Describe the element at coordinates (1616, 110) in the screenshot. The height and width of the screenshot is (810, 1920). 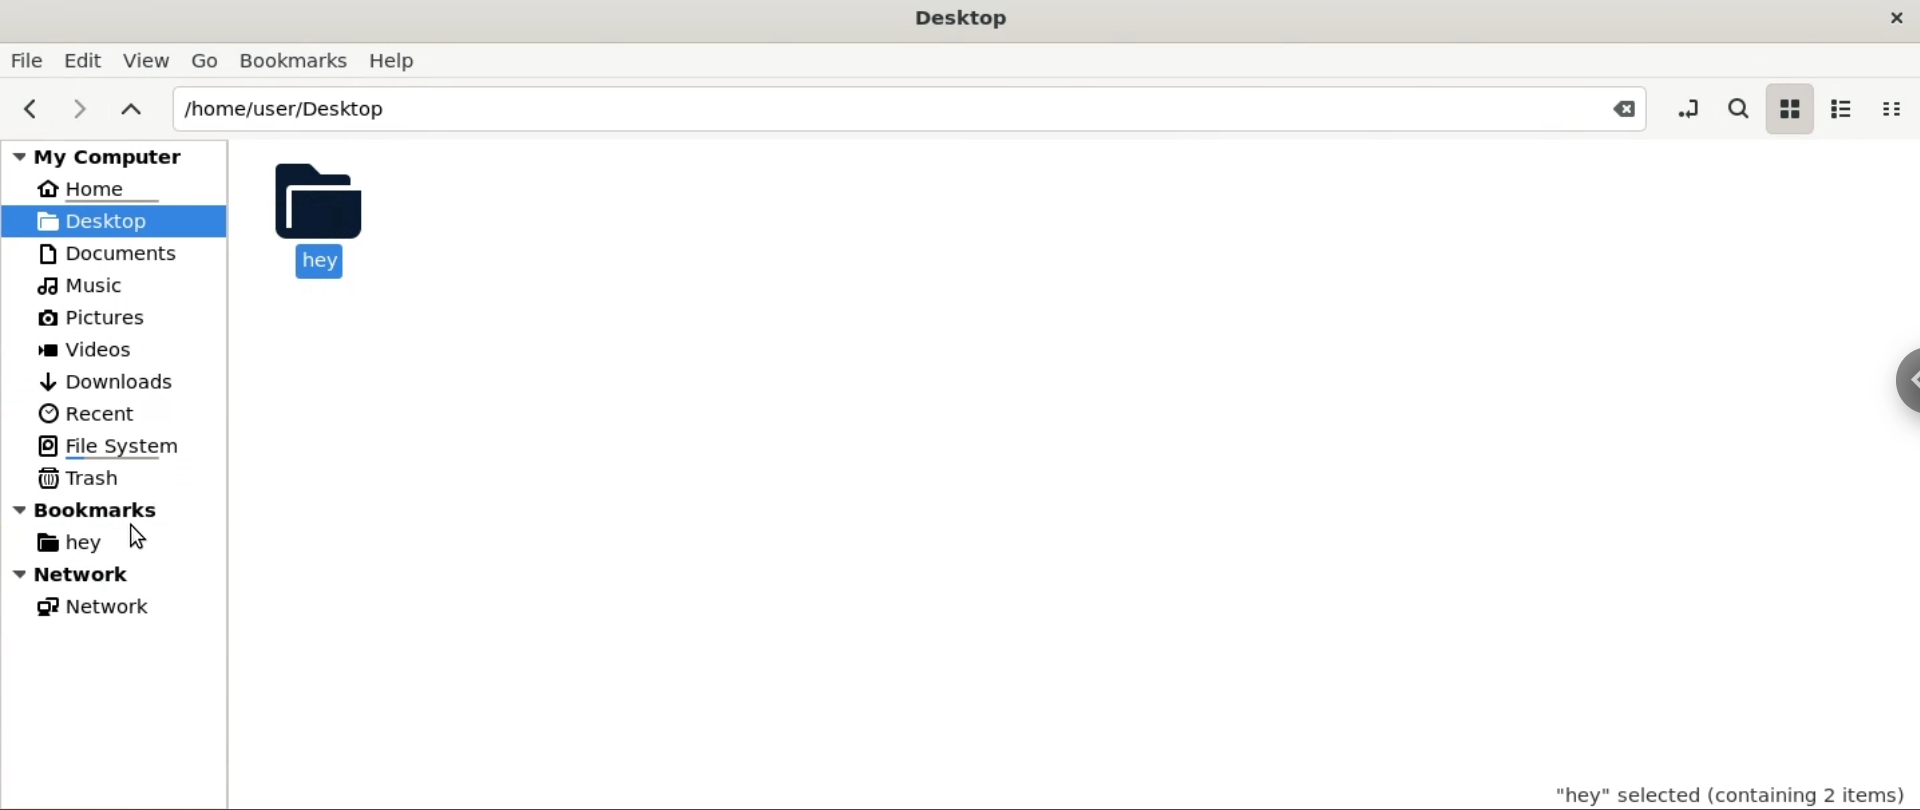
I see `Close` at that location.